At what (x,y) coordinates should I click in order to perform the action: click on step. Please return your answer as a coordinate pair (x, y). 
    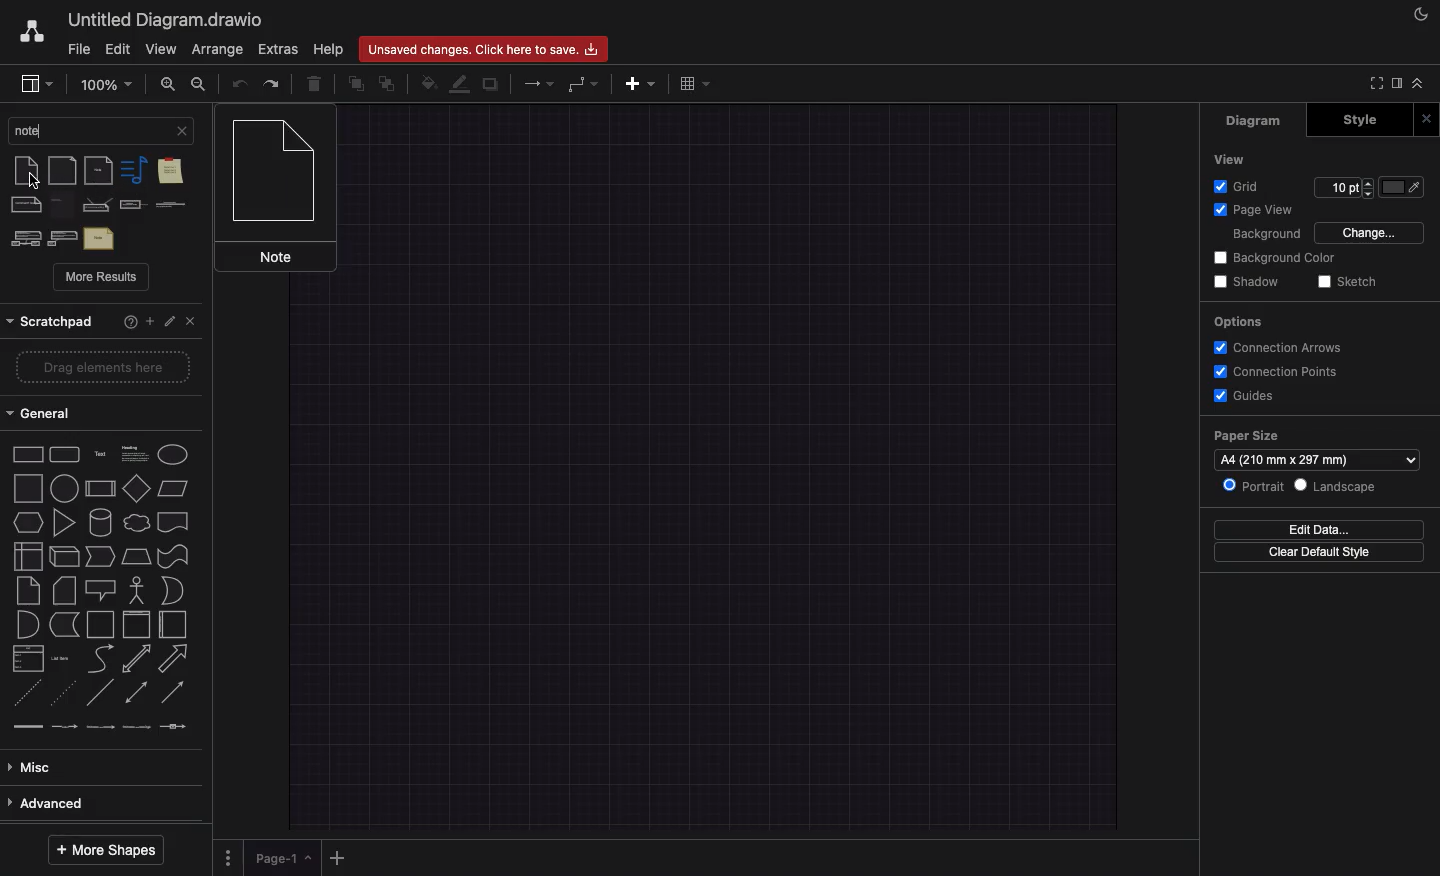
    Looking at the image, I should click on (102, 557).